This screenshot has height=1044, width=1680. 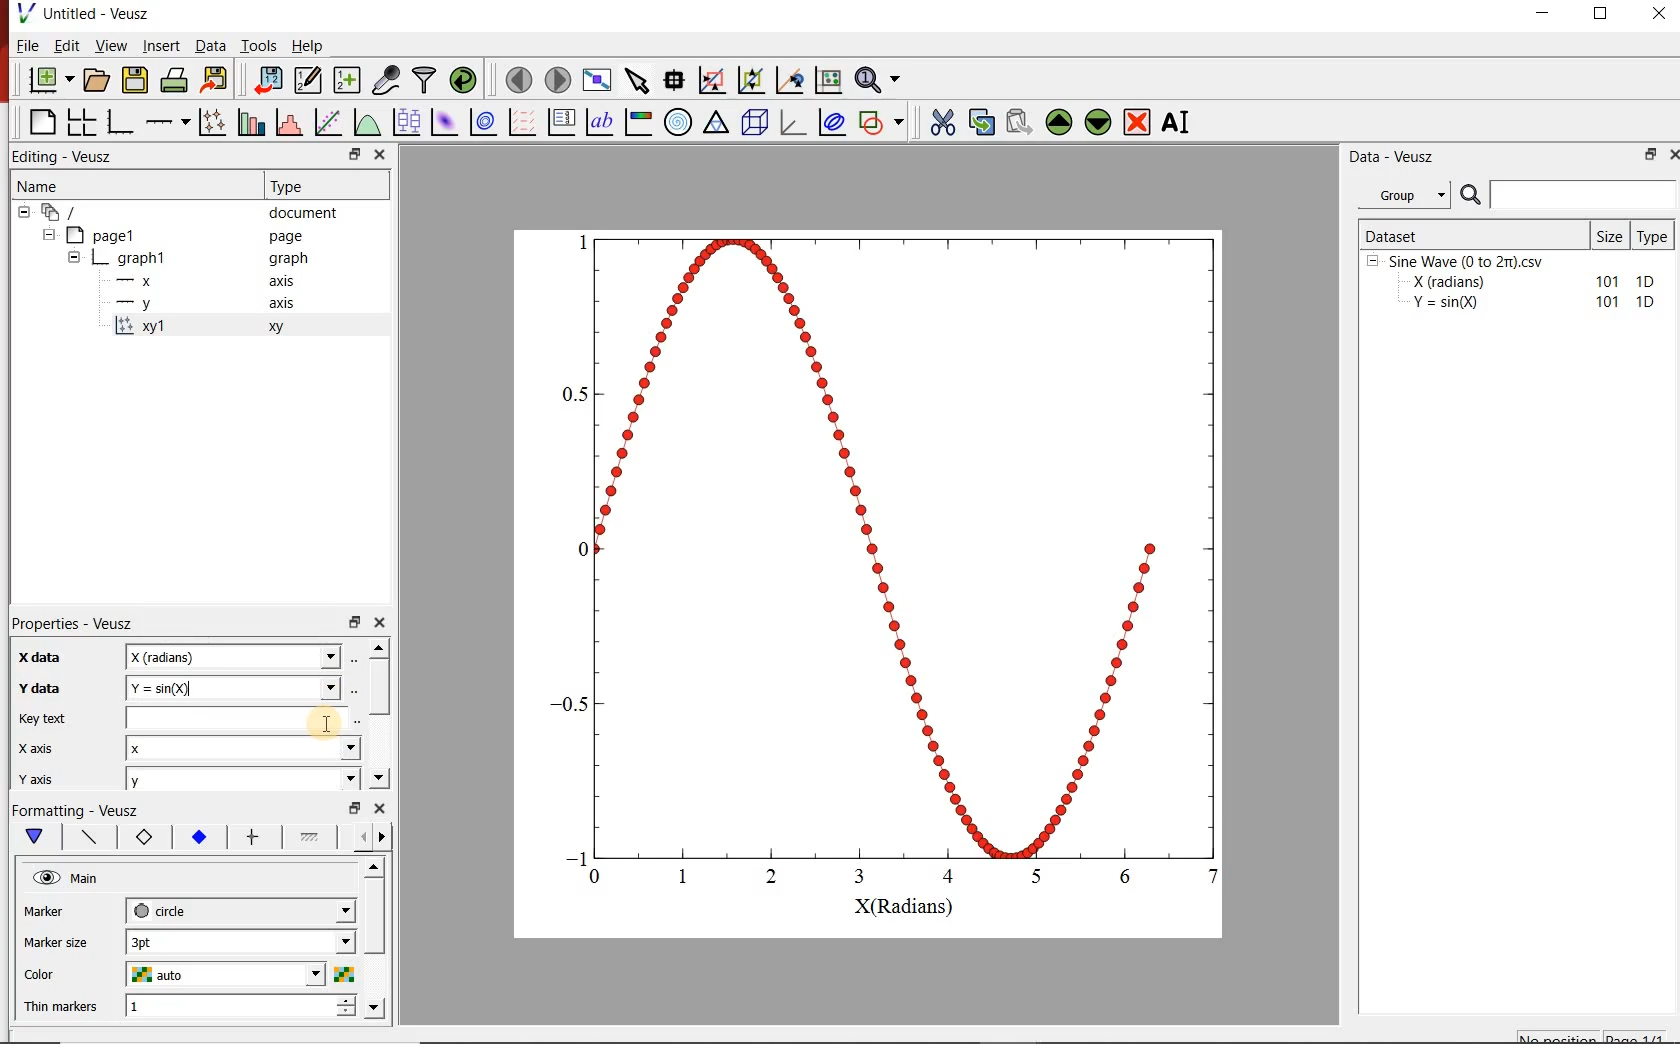 What do you see at coordinates (483, 122) in the screenshot?
I see `plot 2d dataset as contours` at bounding box center [483, 122].